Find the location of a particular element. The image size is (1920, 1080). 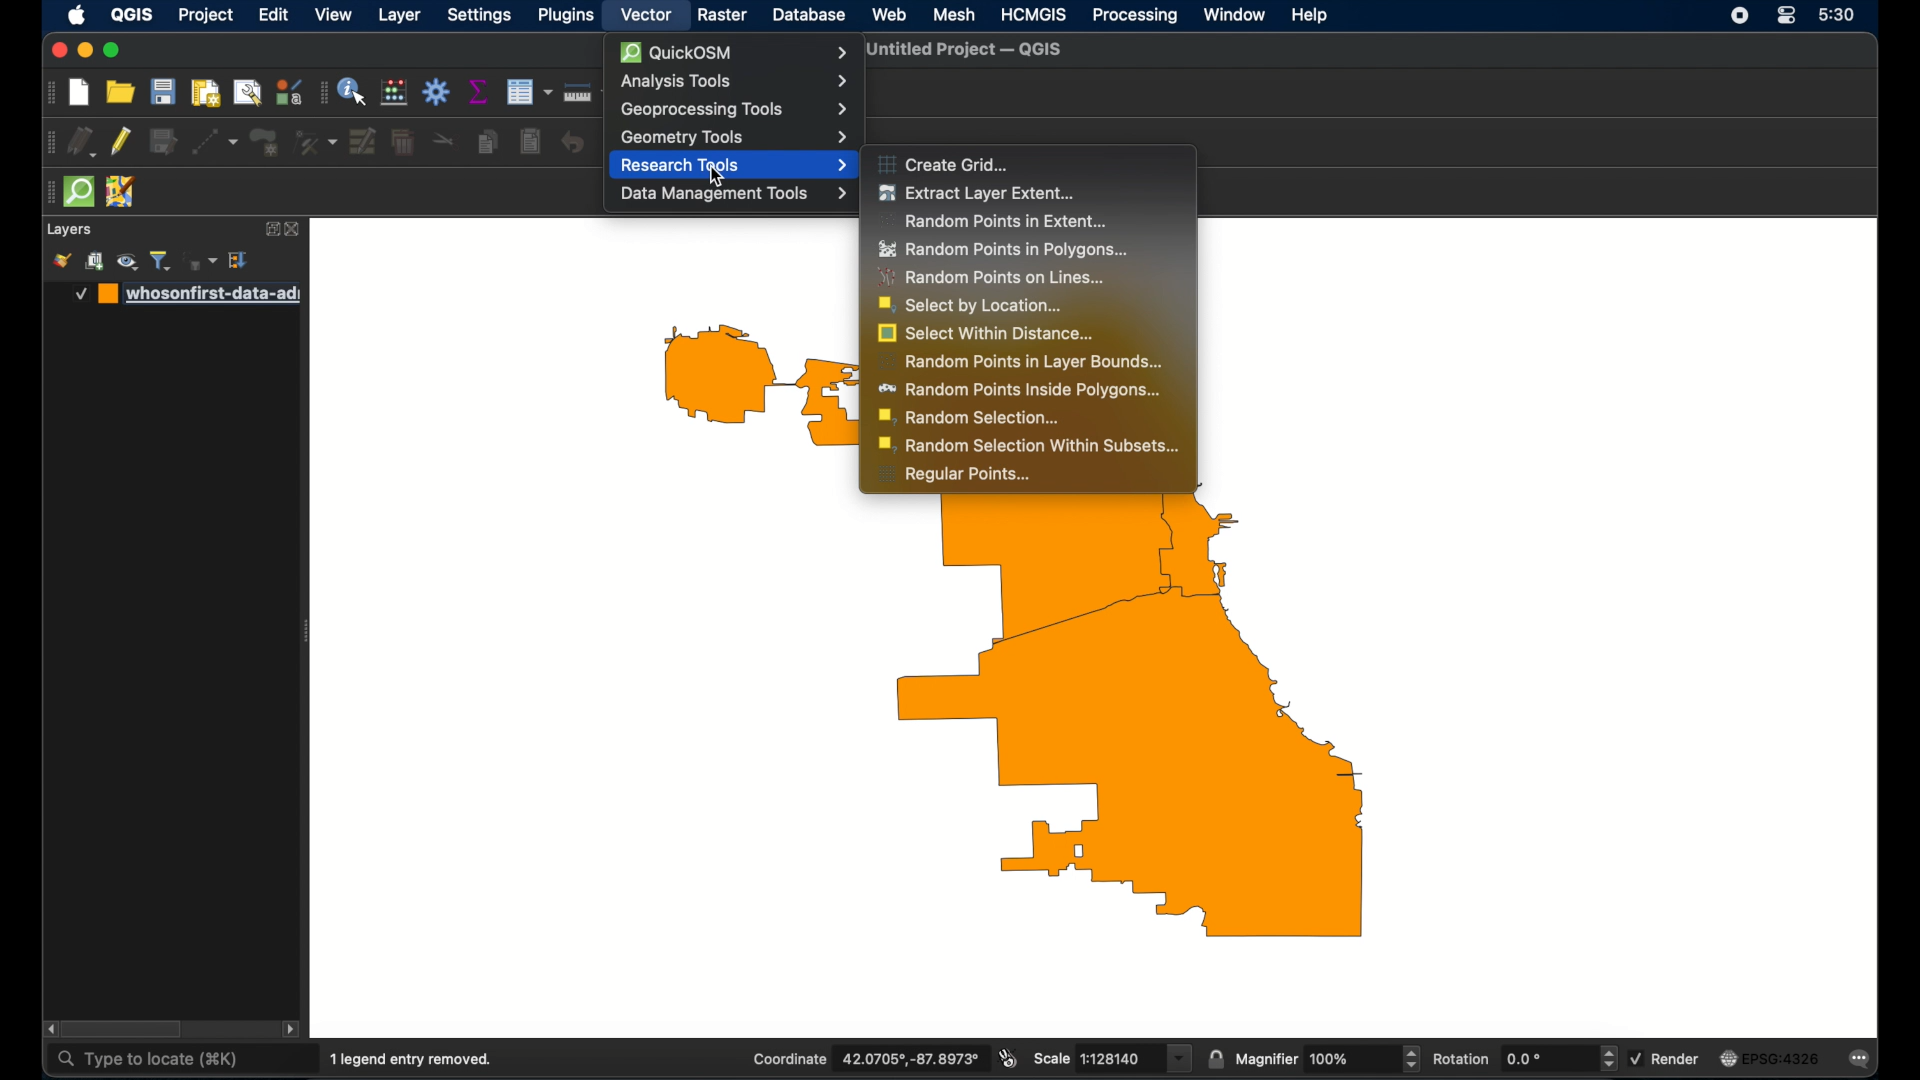

drag handle is located at coordinates (49, 92).